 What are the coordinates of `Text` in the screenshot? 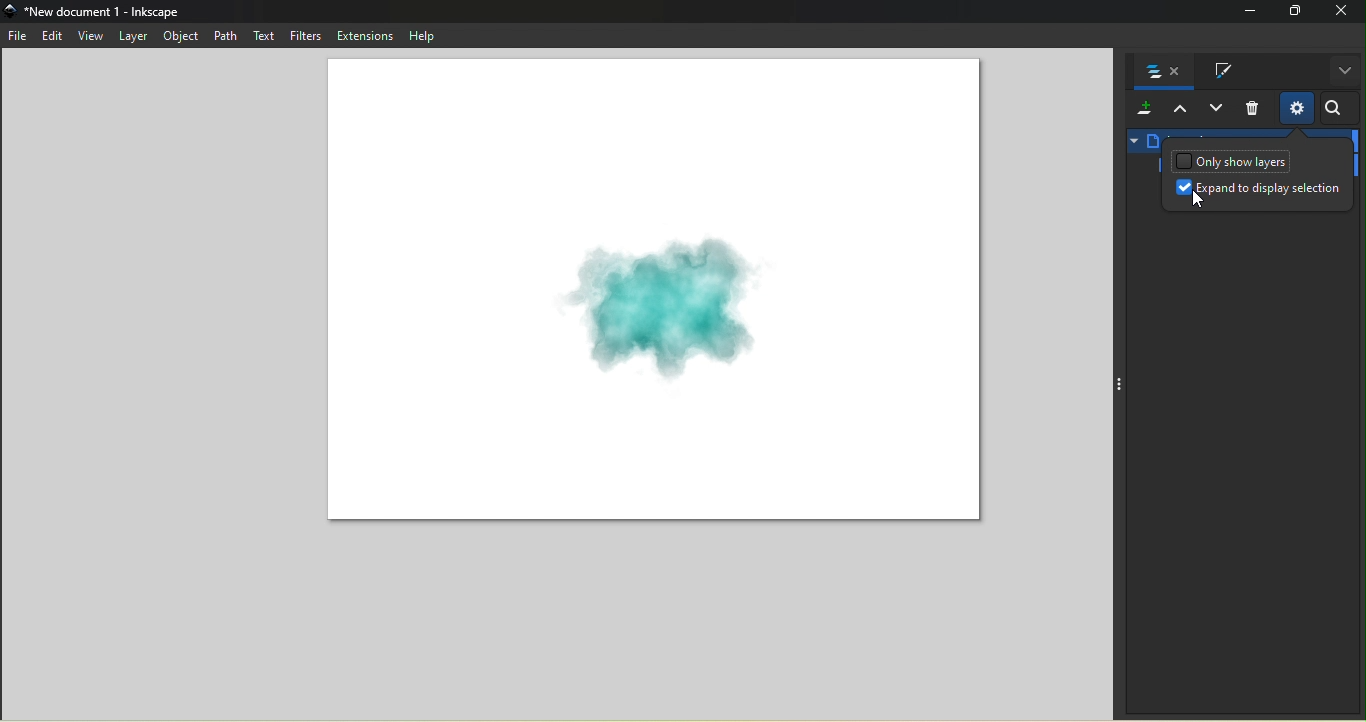 It's located at (262, 37).